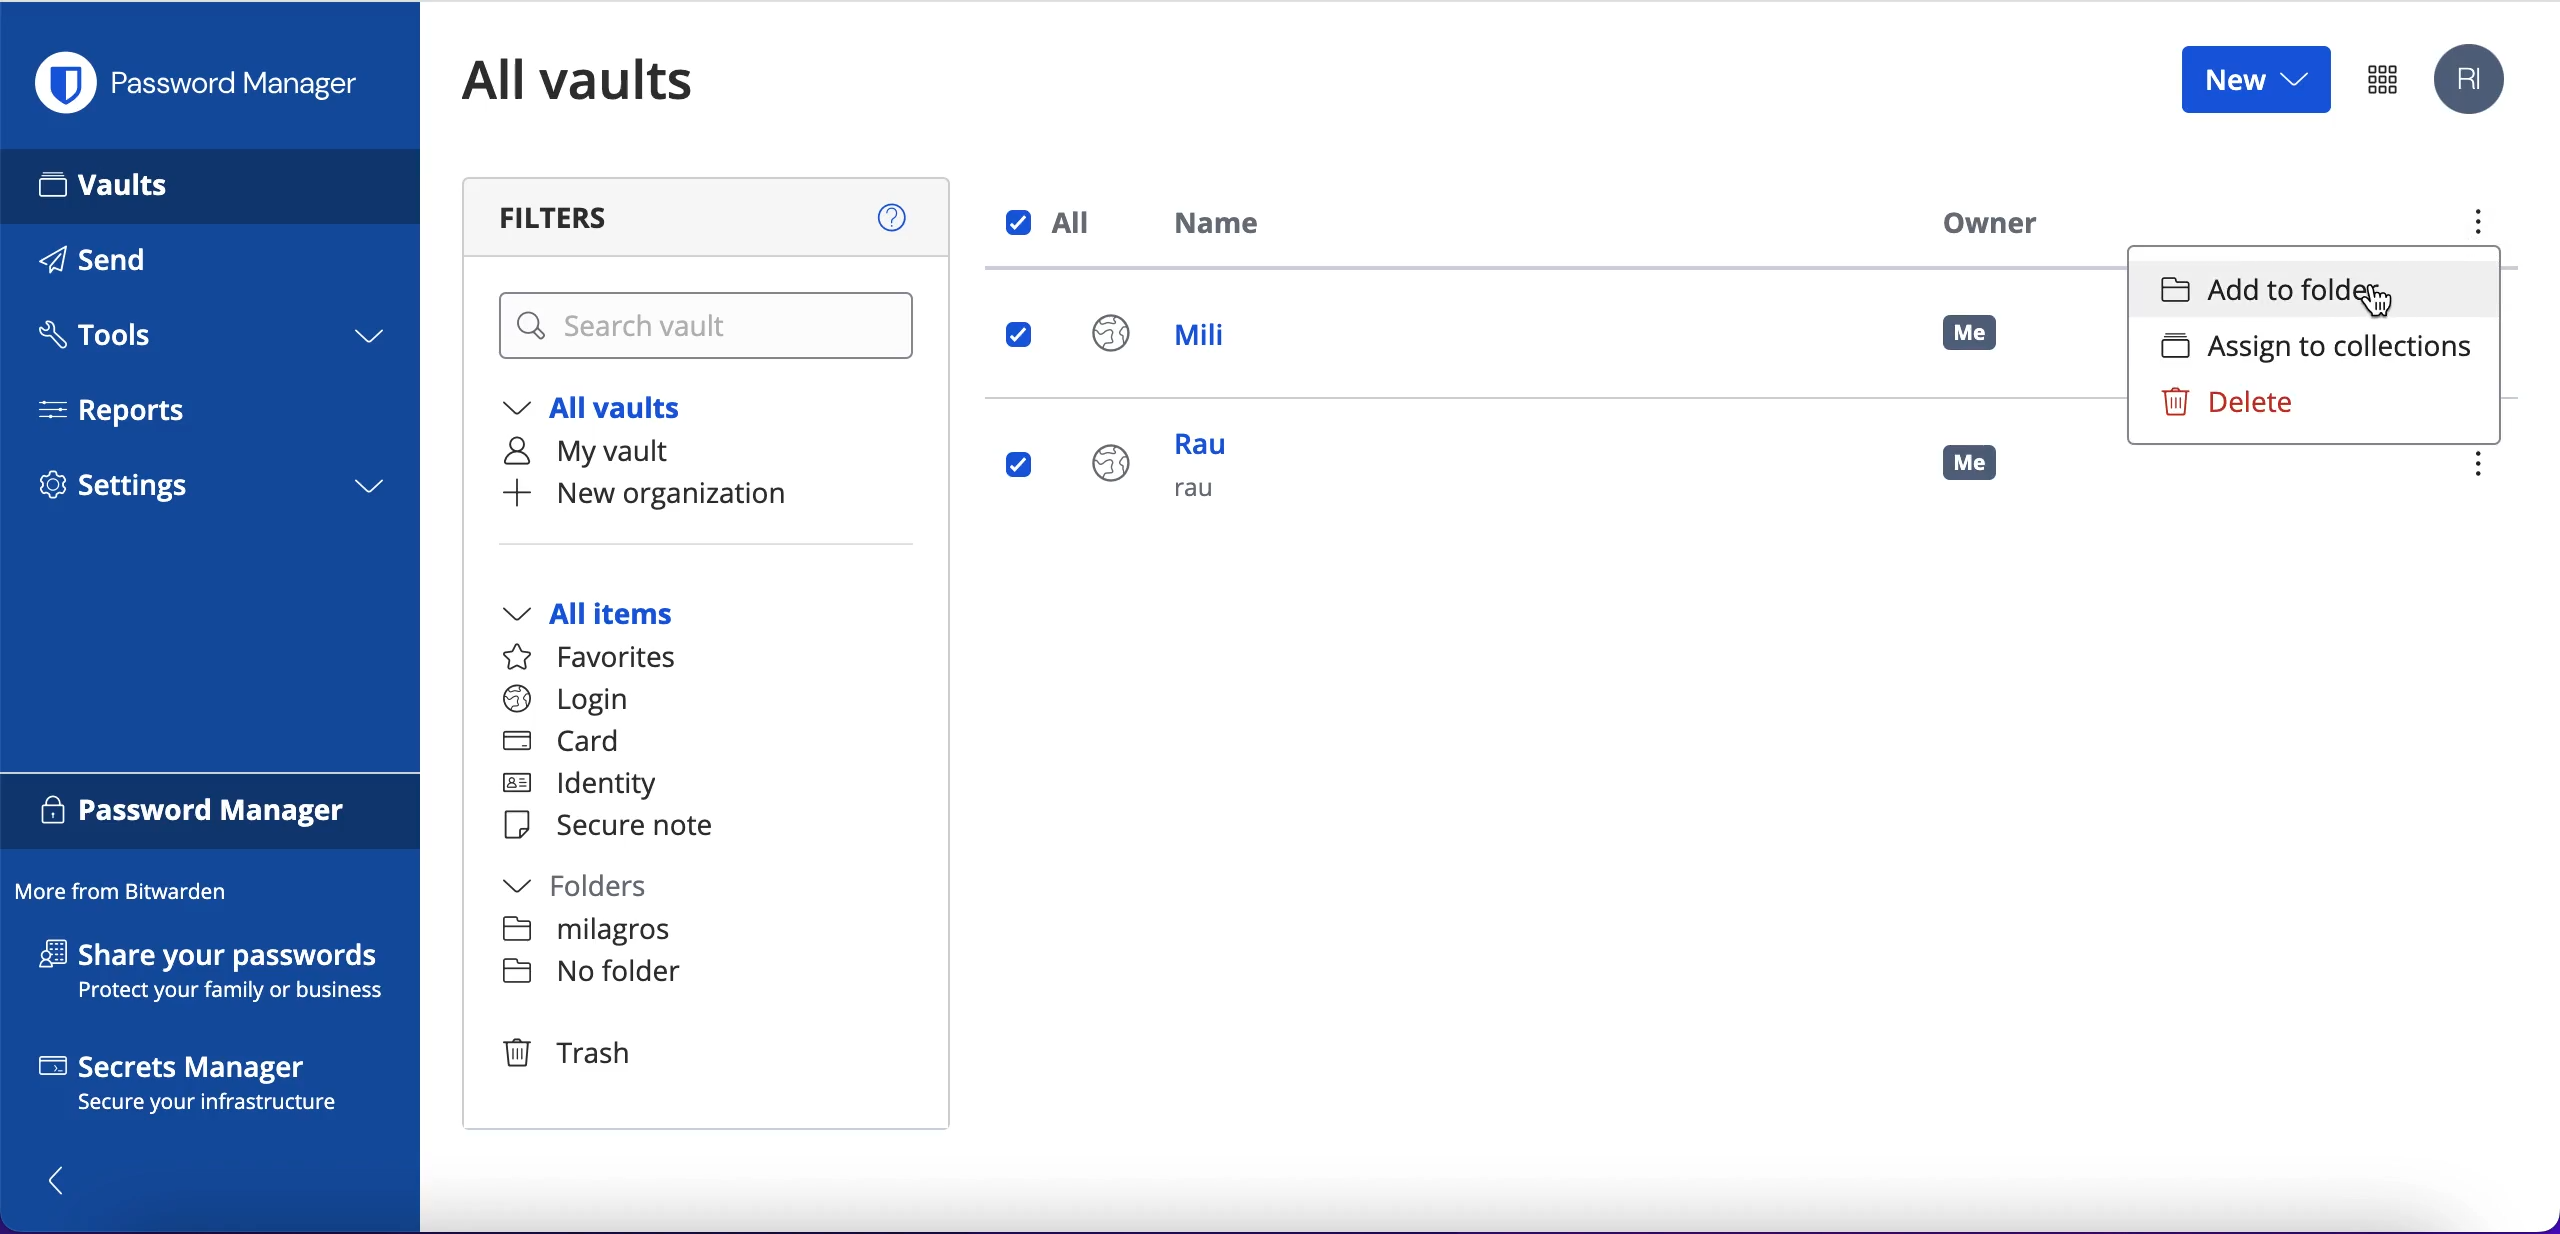 The width and height of the screenshot is (2560, 1234). What do you see at coordinates (2369, 302) in the screenshot?
I see `cursor` at bounding box center [2369, 302].